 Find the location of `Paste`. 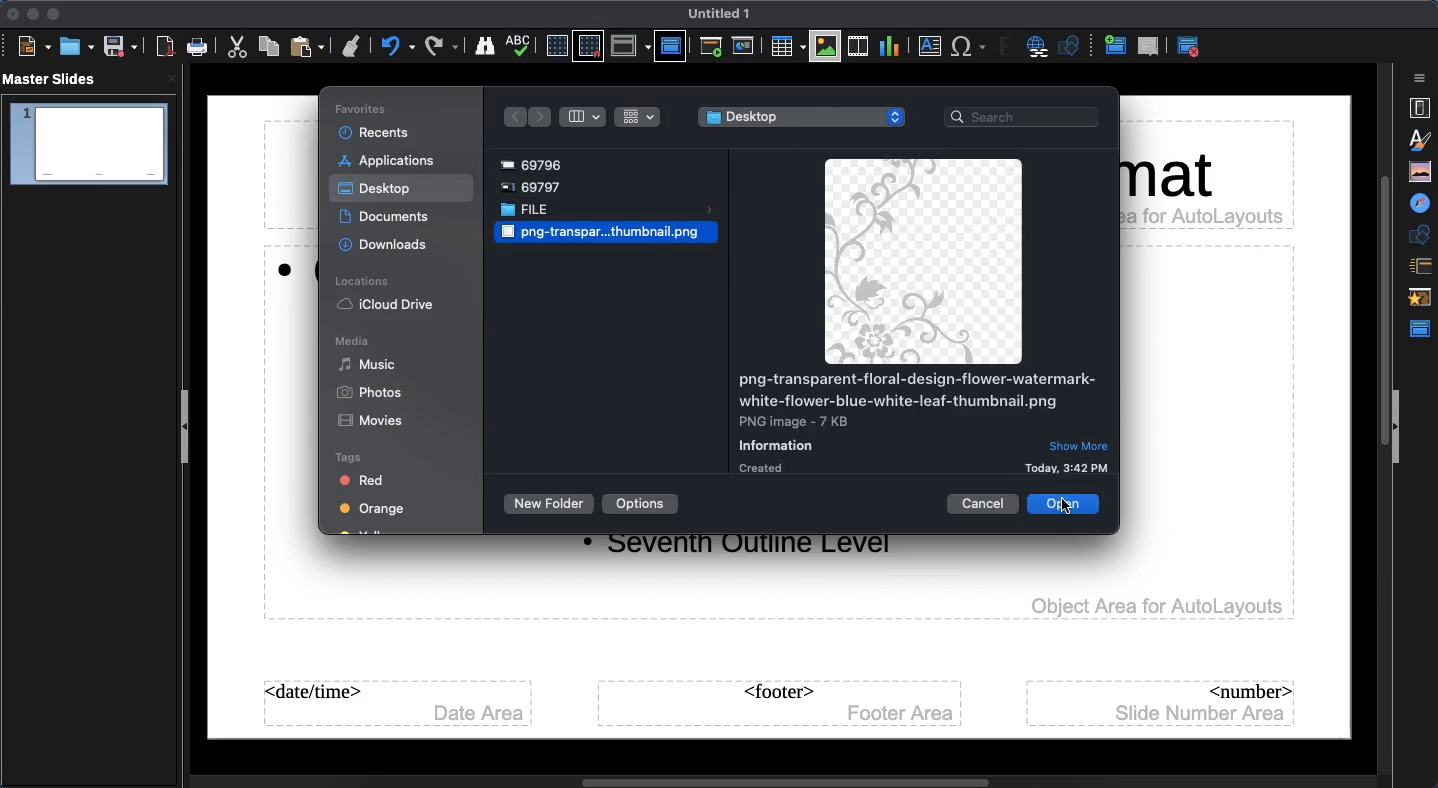

Paste is located at coordinates (309, 46).